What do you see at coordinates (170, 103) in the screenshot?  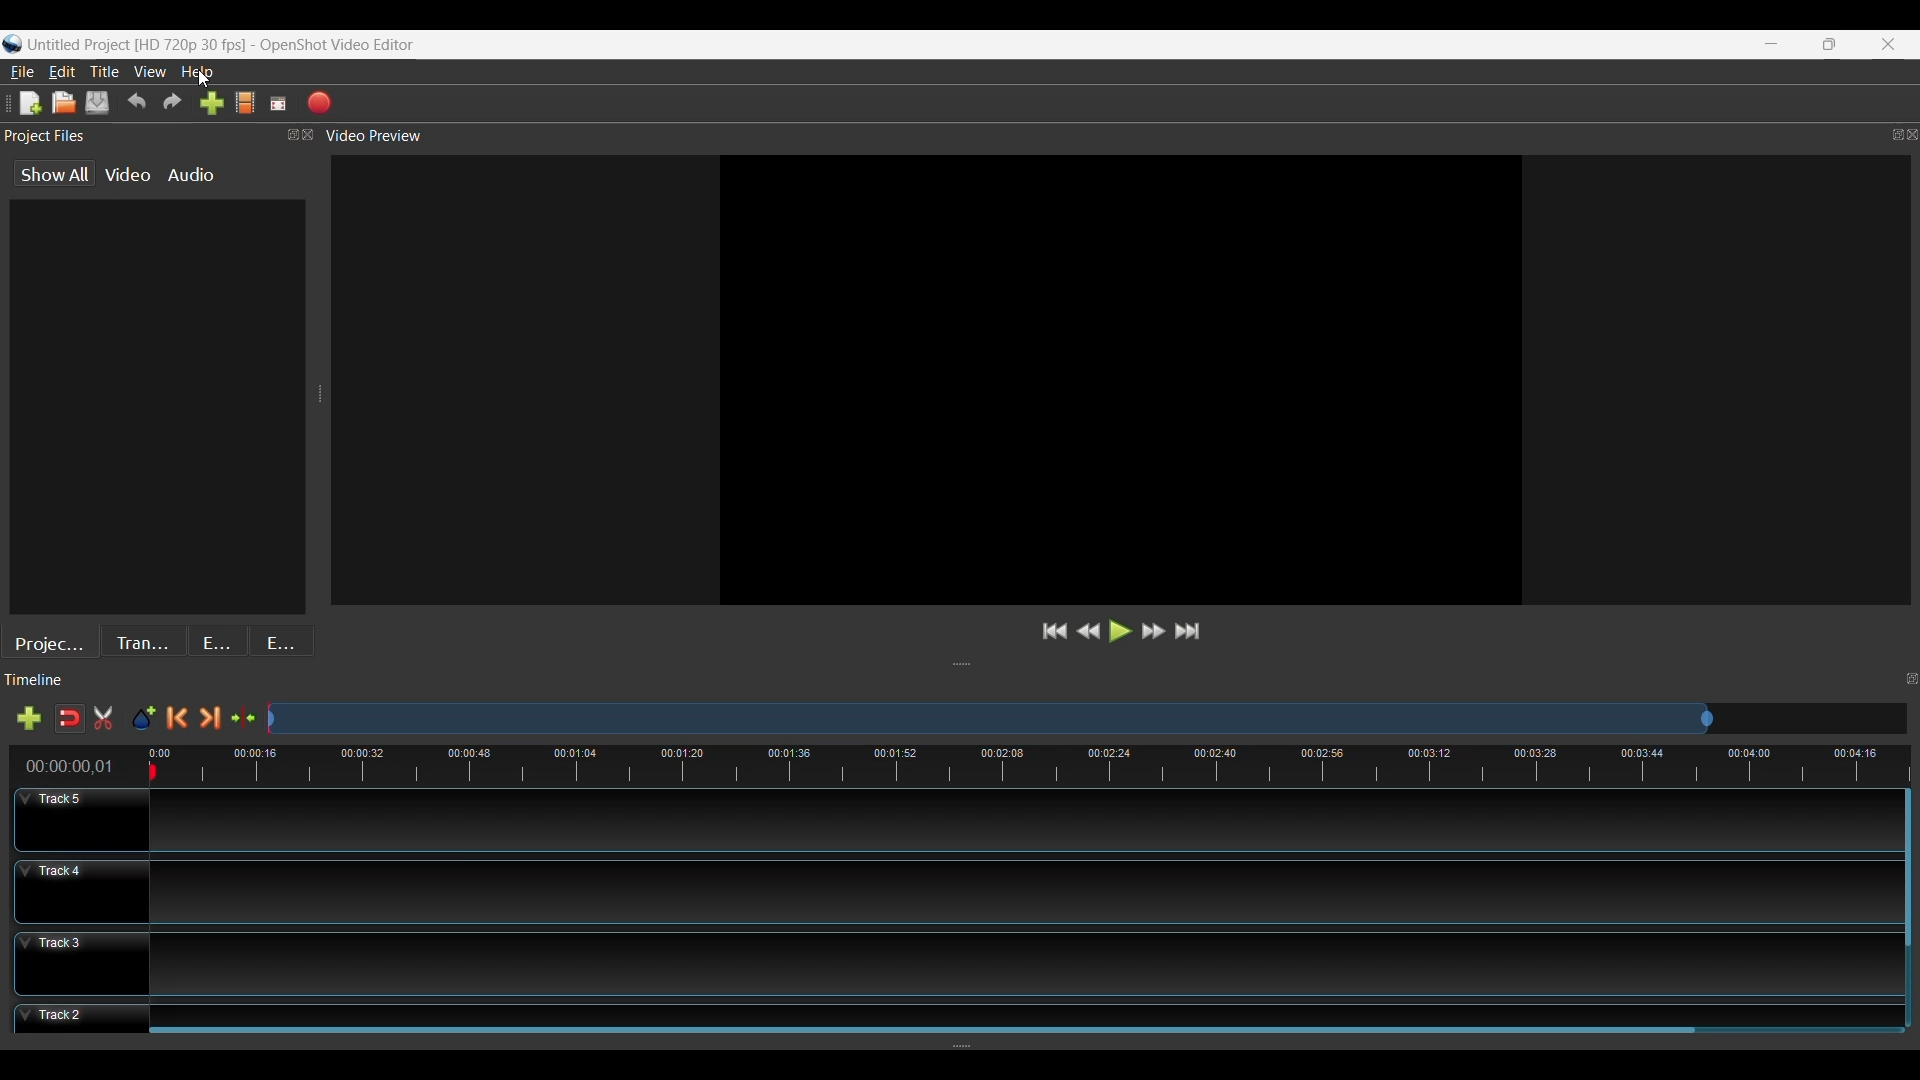 I see `Redo` at bounding box center [170, 103].